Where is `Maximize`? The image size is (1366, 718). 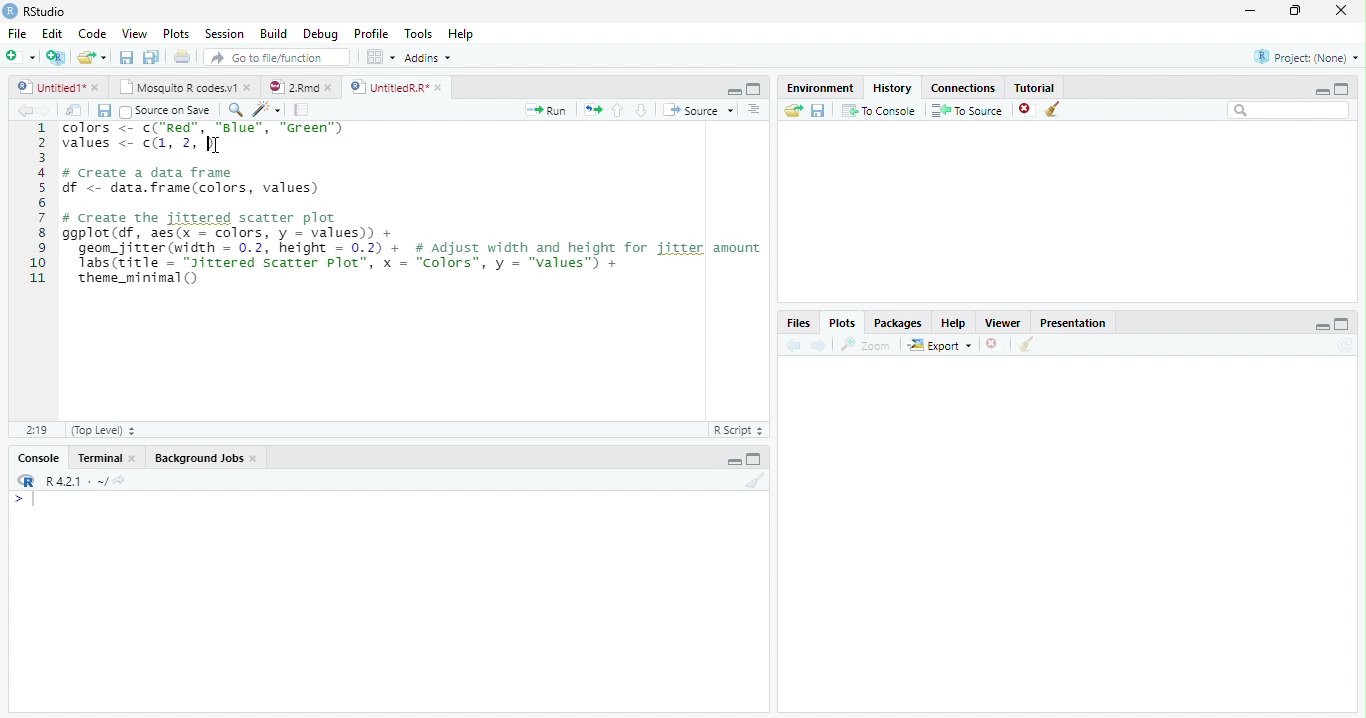
Maximize is located at coordinates (1342, 324).